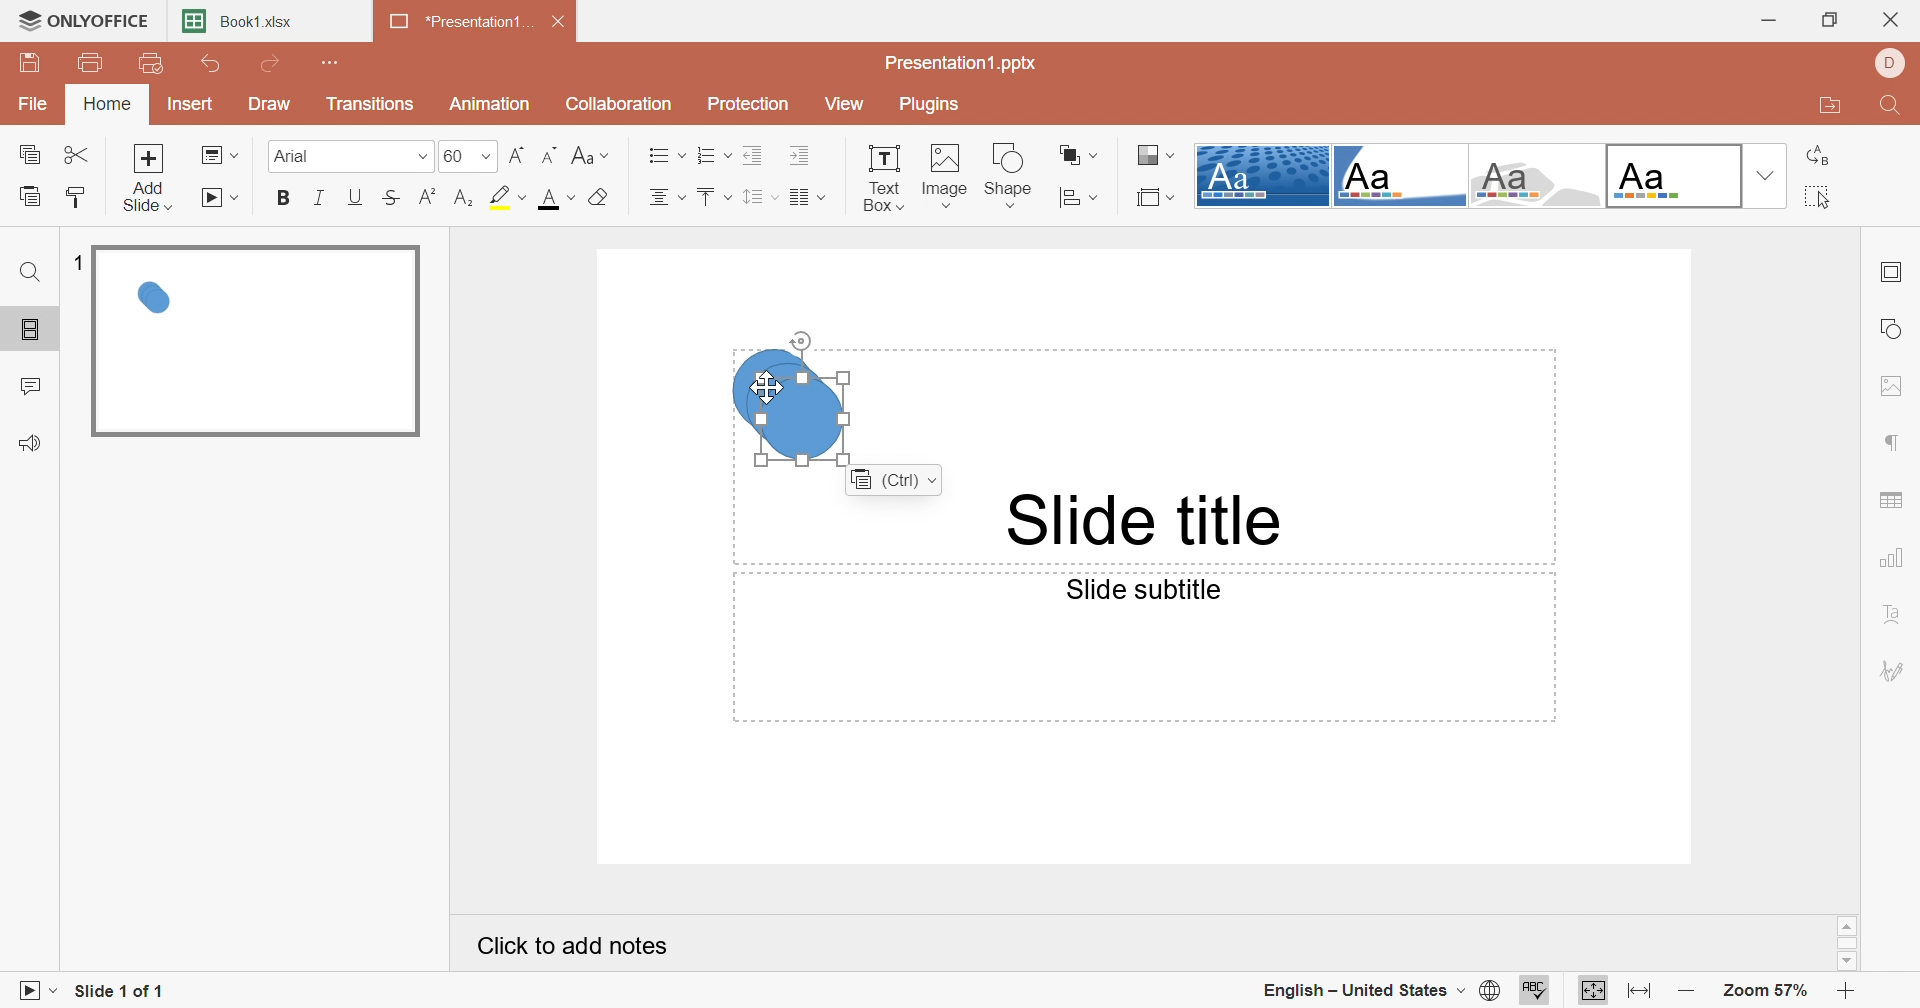 This screenshot has height=1008, width=1920. Describe the element at coordinates (340, 154) in the screenshot. I see `Font` at that location.